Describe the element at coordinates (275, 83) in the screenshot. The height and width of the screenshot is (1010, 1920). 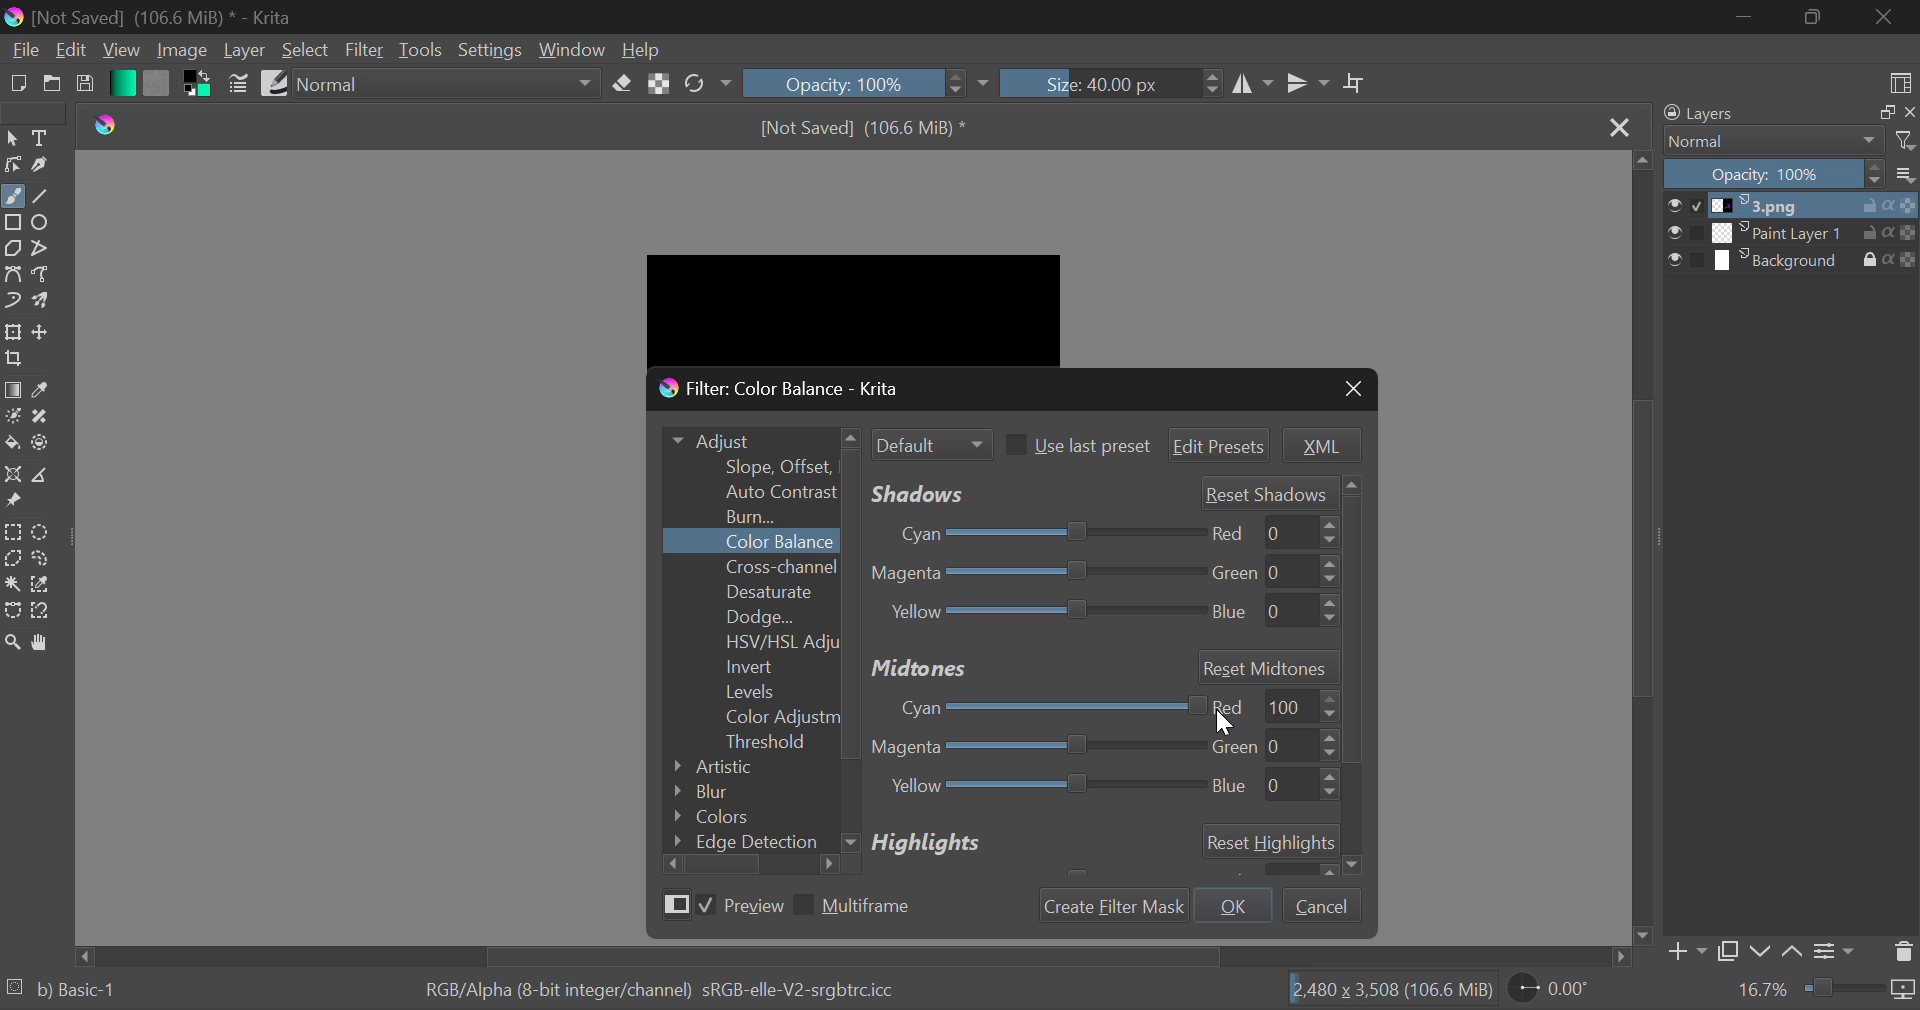
I see `Brush Presets` at that location.